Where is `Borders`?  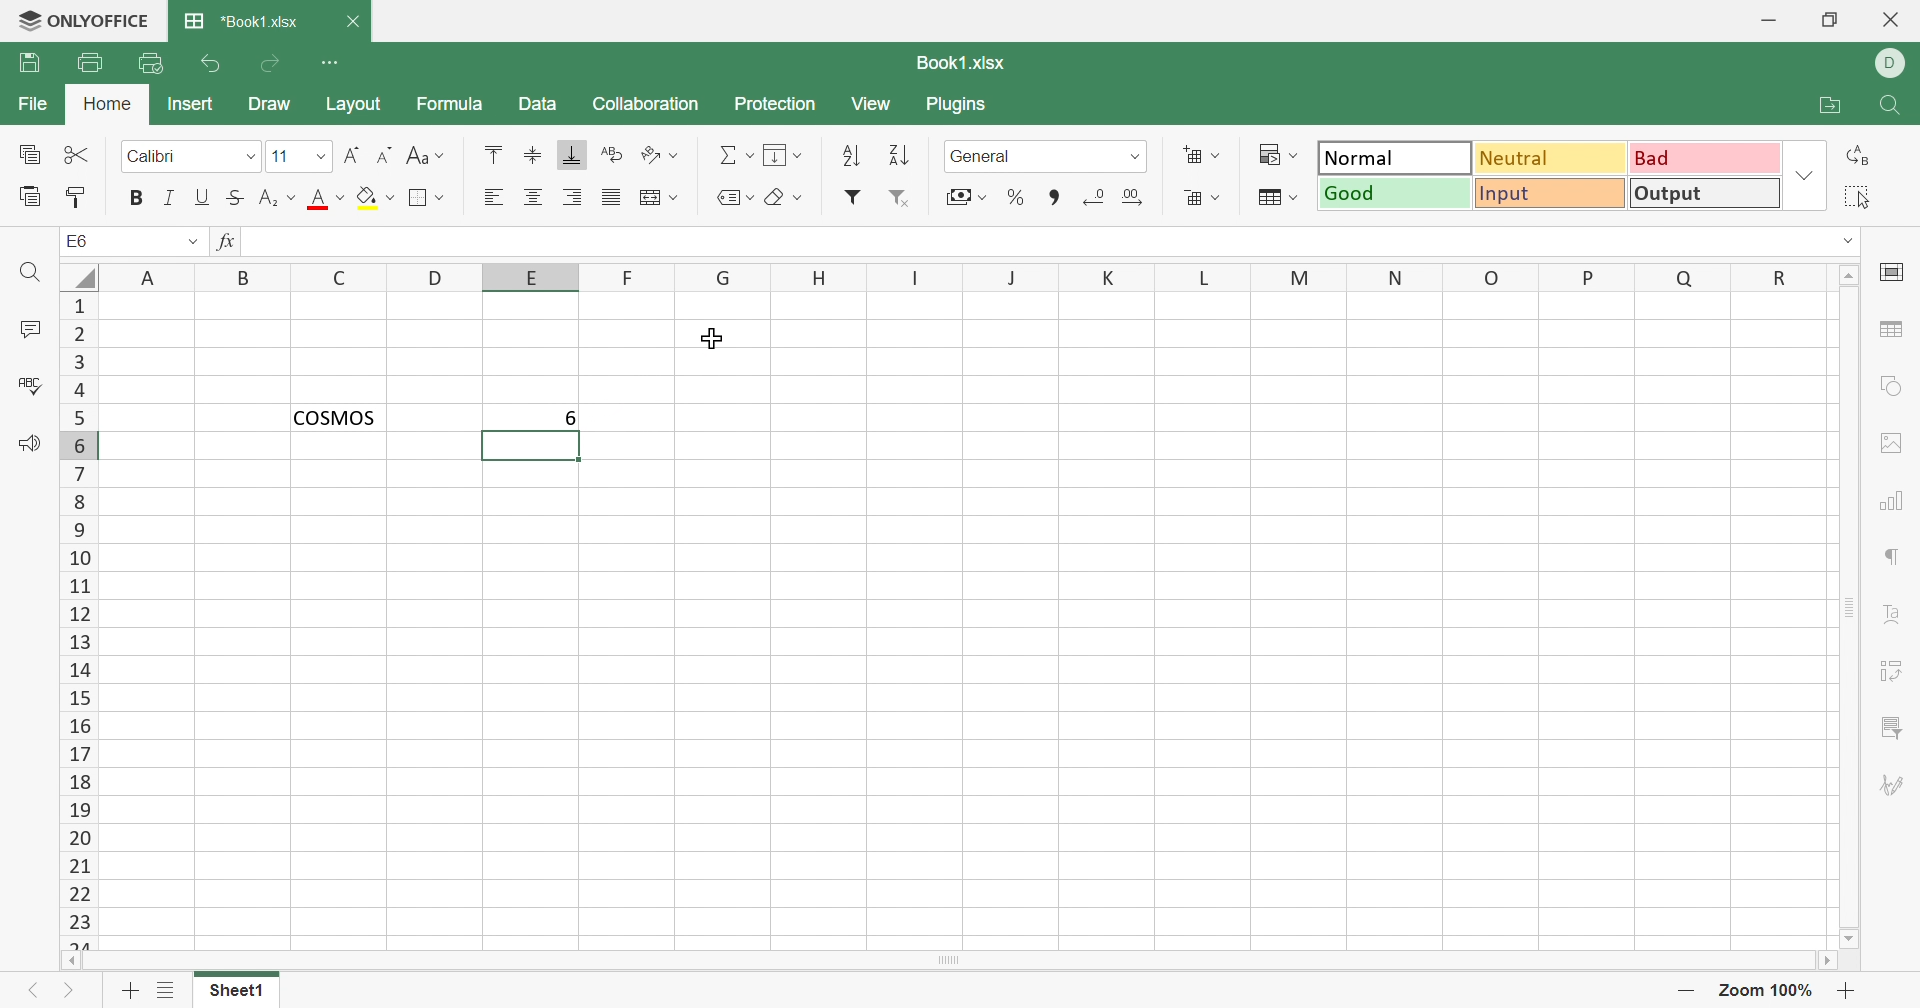 Borders is located at coordinates (429, 199).